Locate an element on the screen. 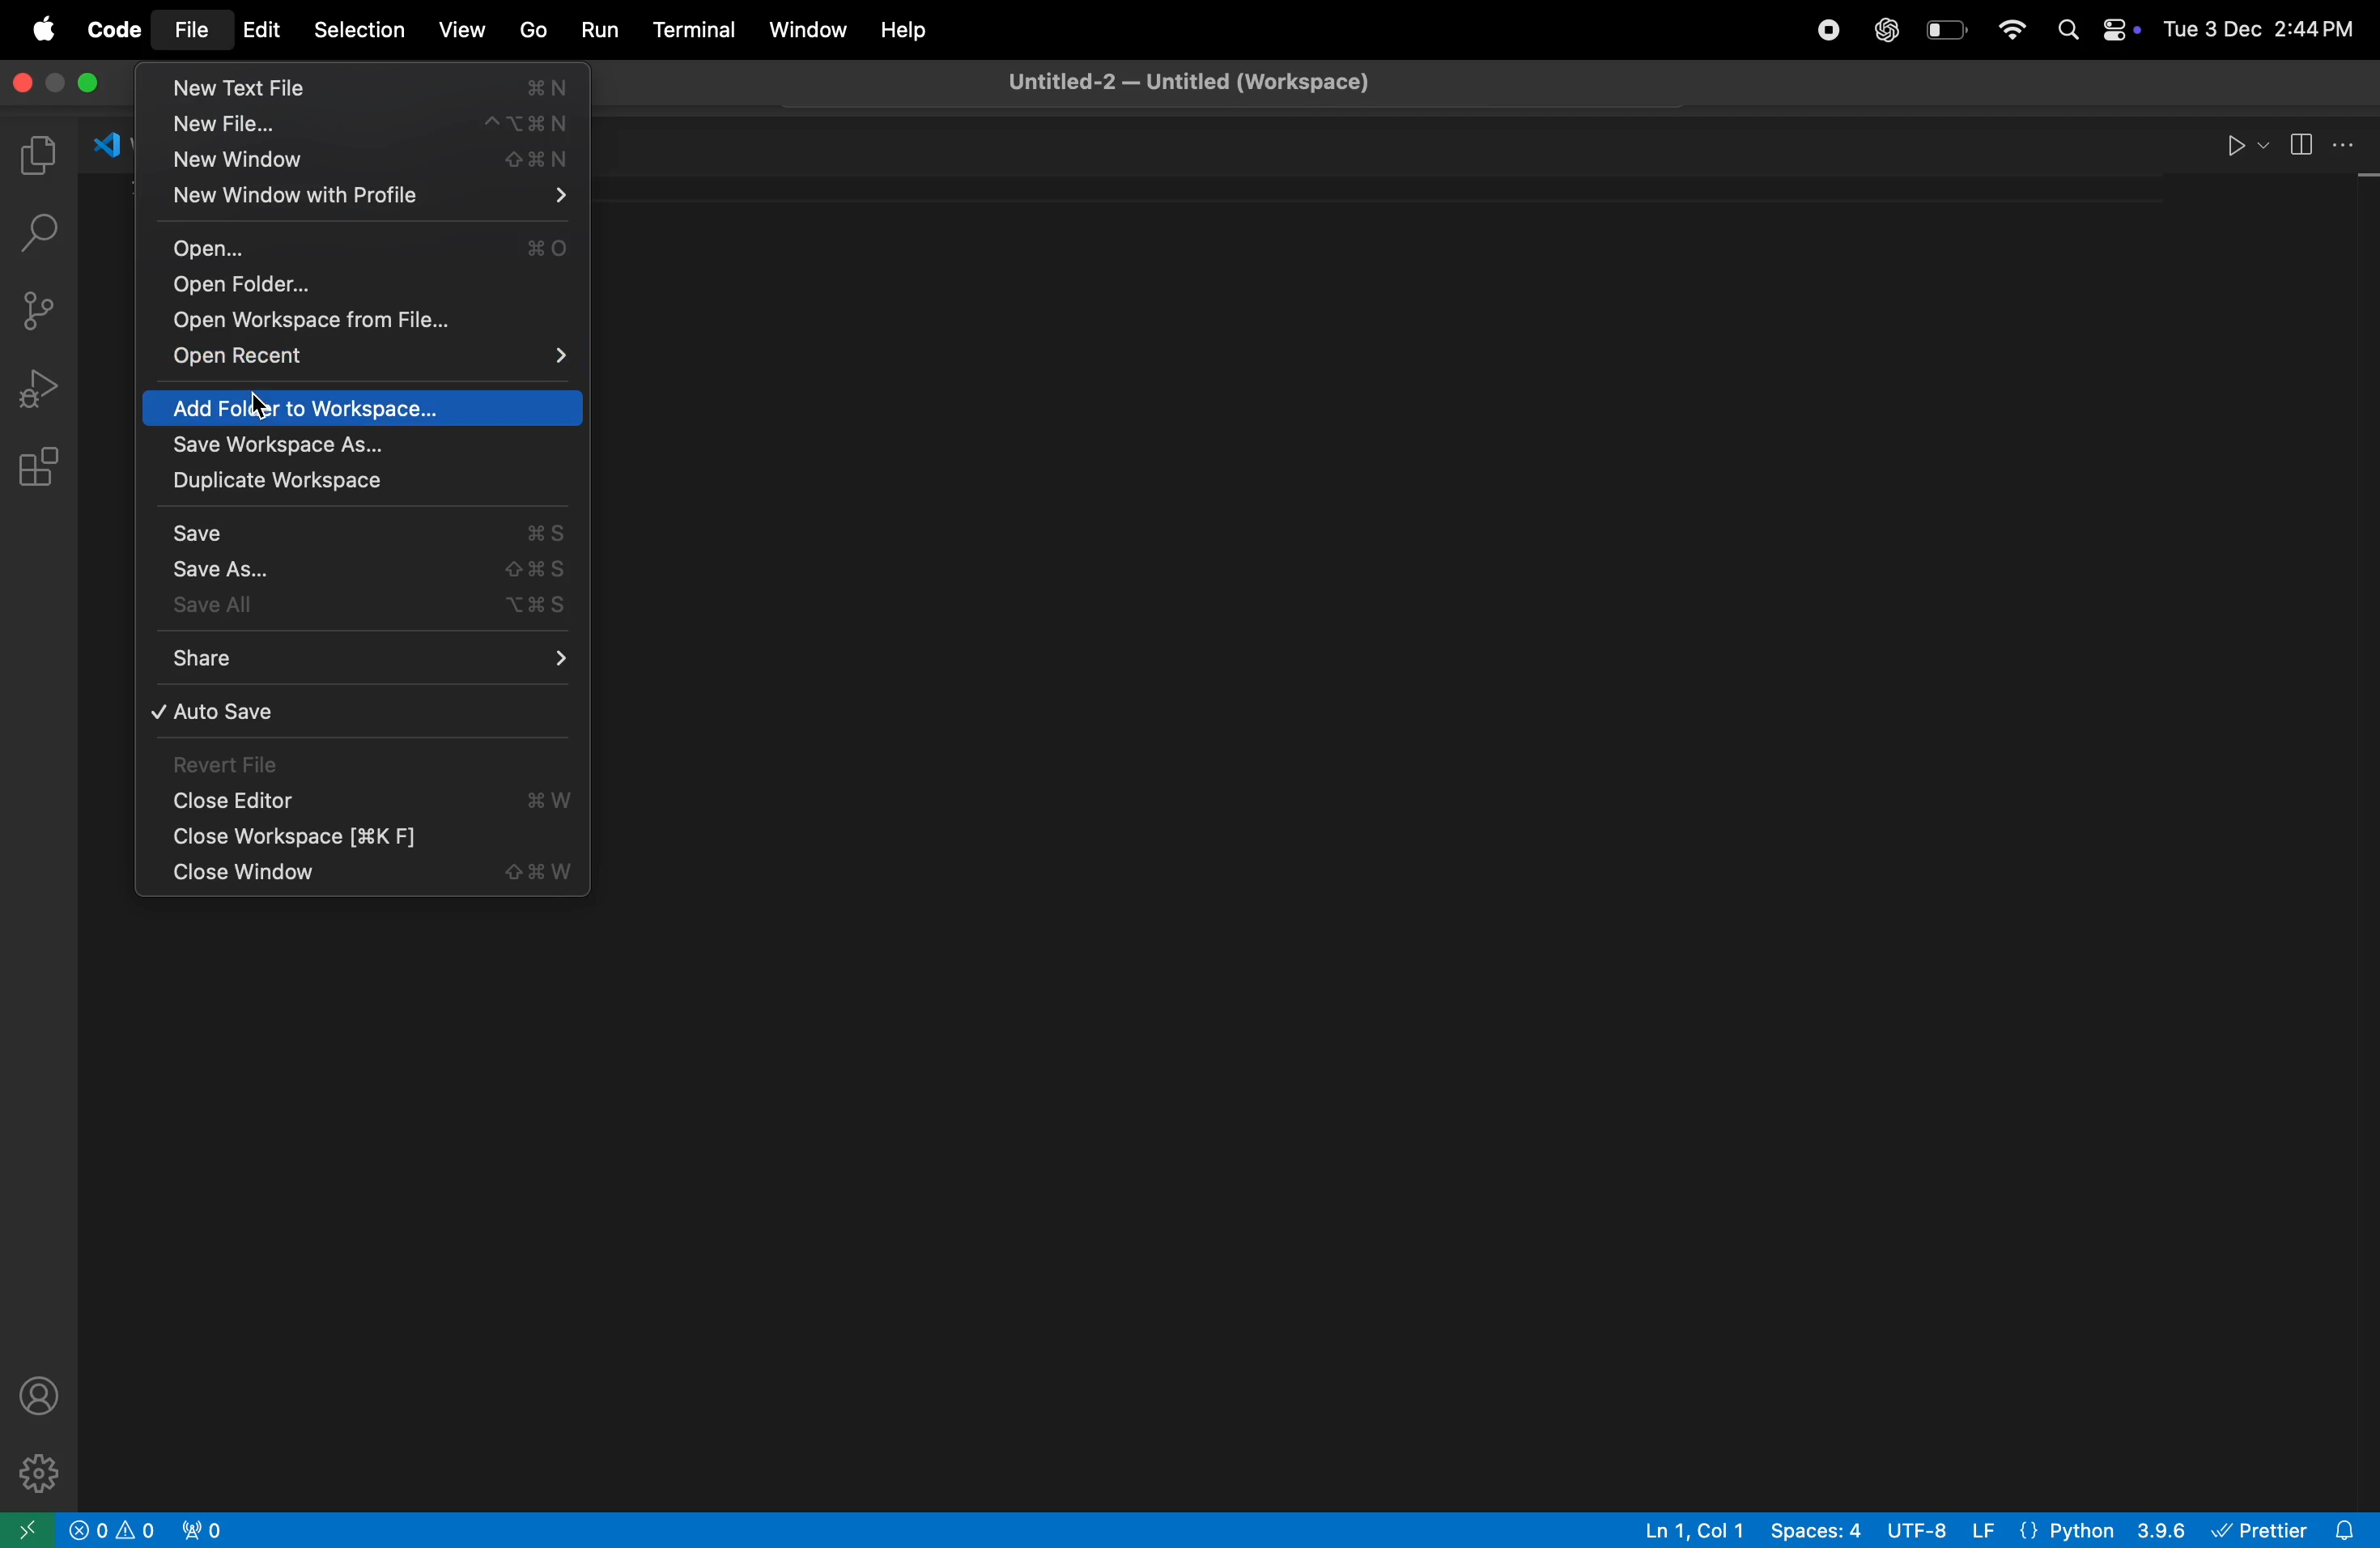 The image size is (2380, 1548). new text file is located at coordinates (368, 86).